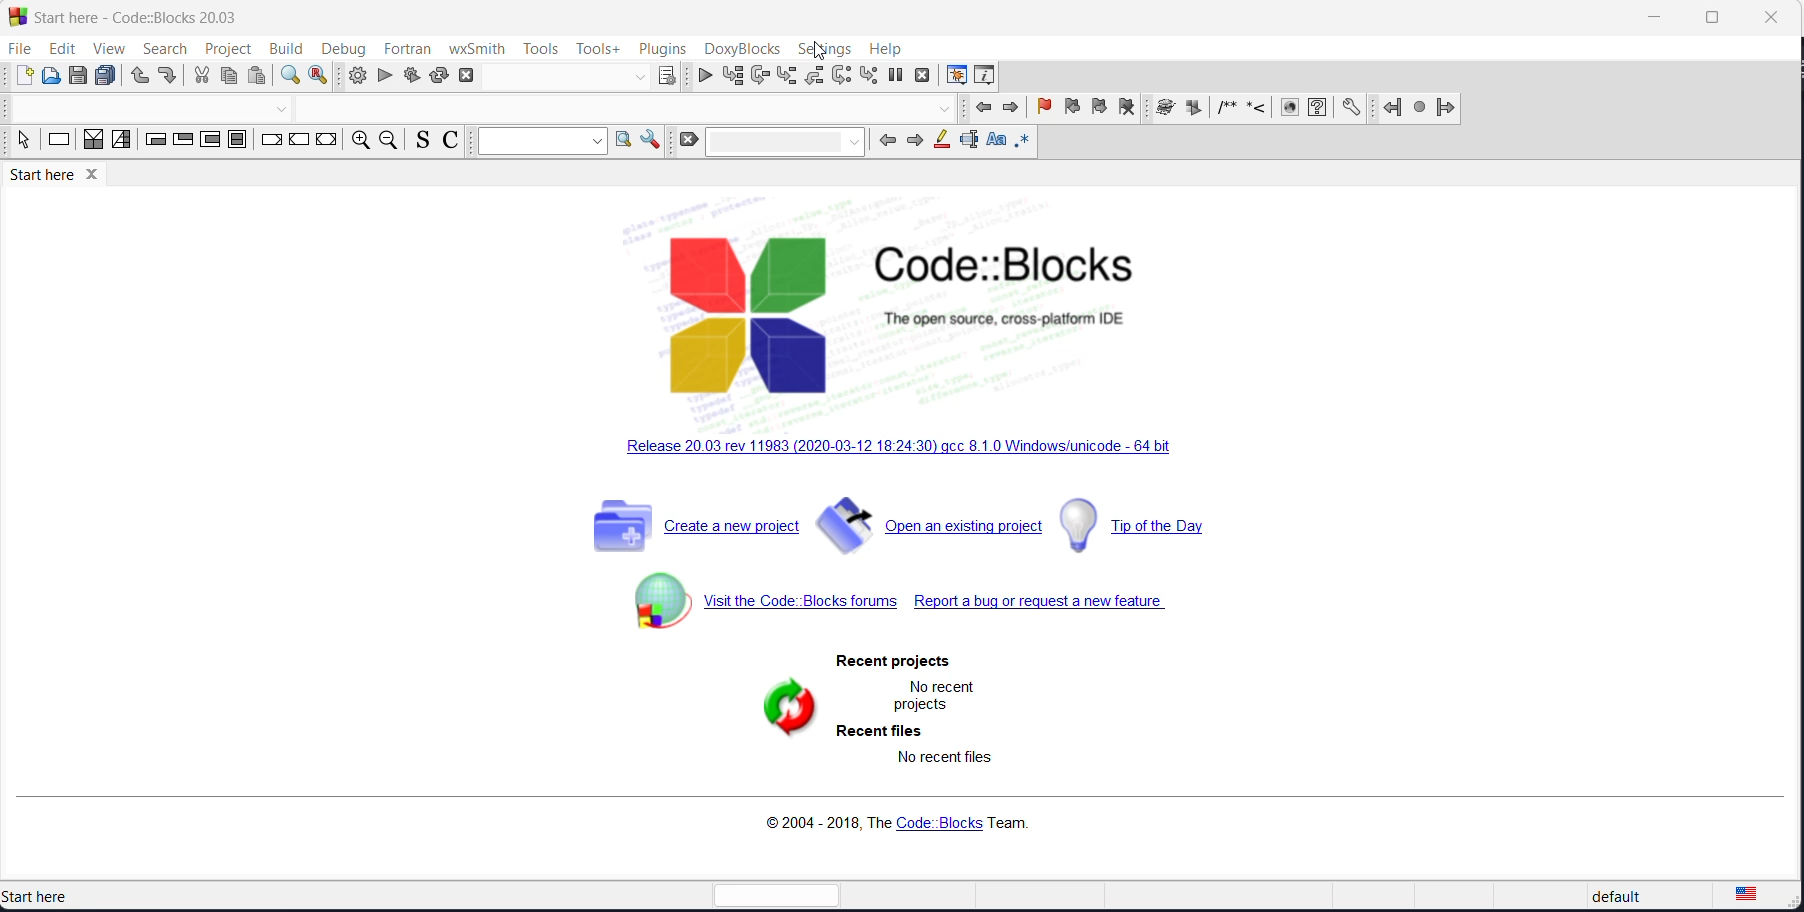 Image resolution: width=1804 pixels, height=912 pixels. What do you see at coordinates (322, 76) in the screenshot?
I see `replace` at bounding box center [322, 76].